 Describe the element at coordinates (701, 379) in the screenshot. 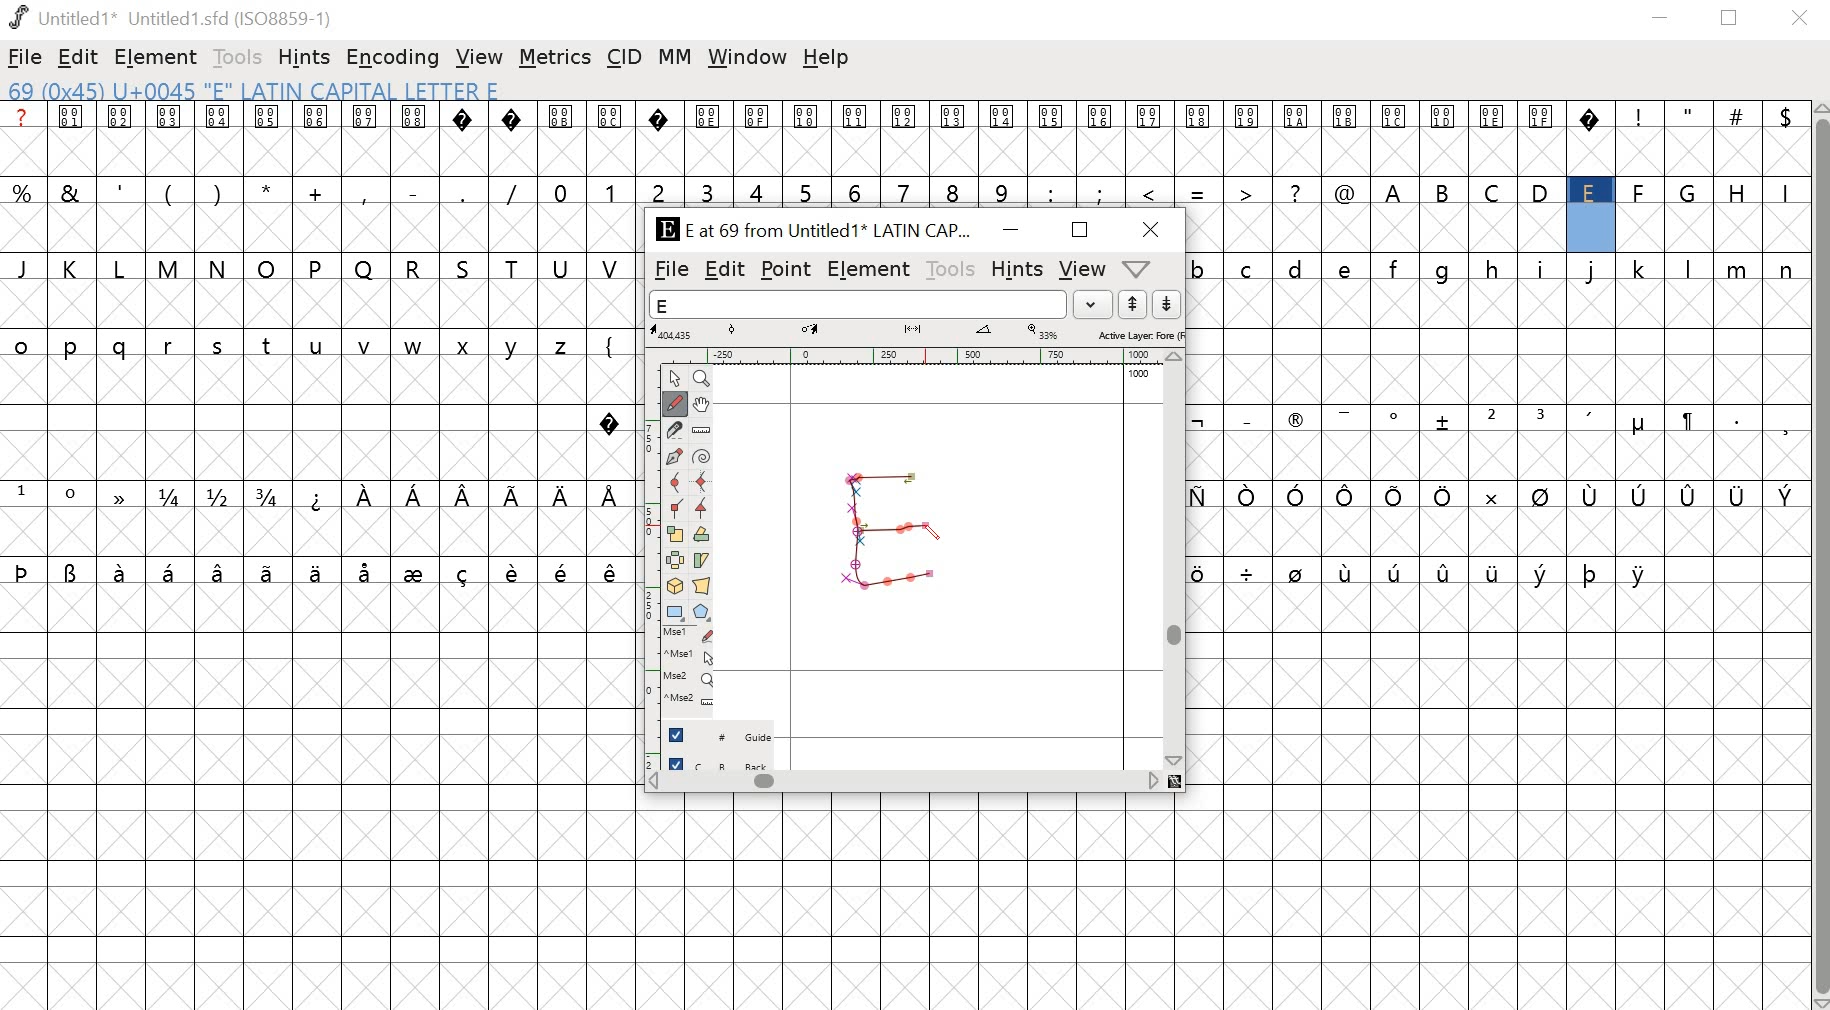

I see `Zoom` at that location.